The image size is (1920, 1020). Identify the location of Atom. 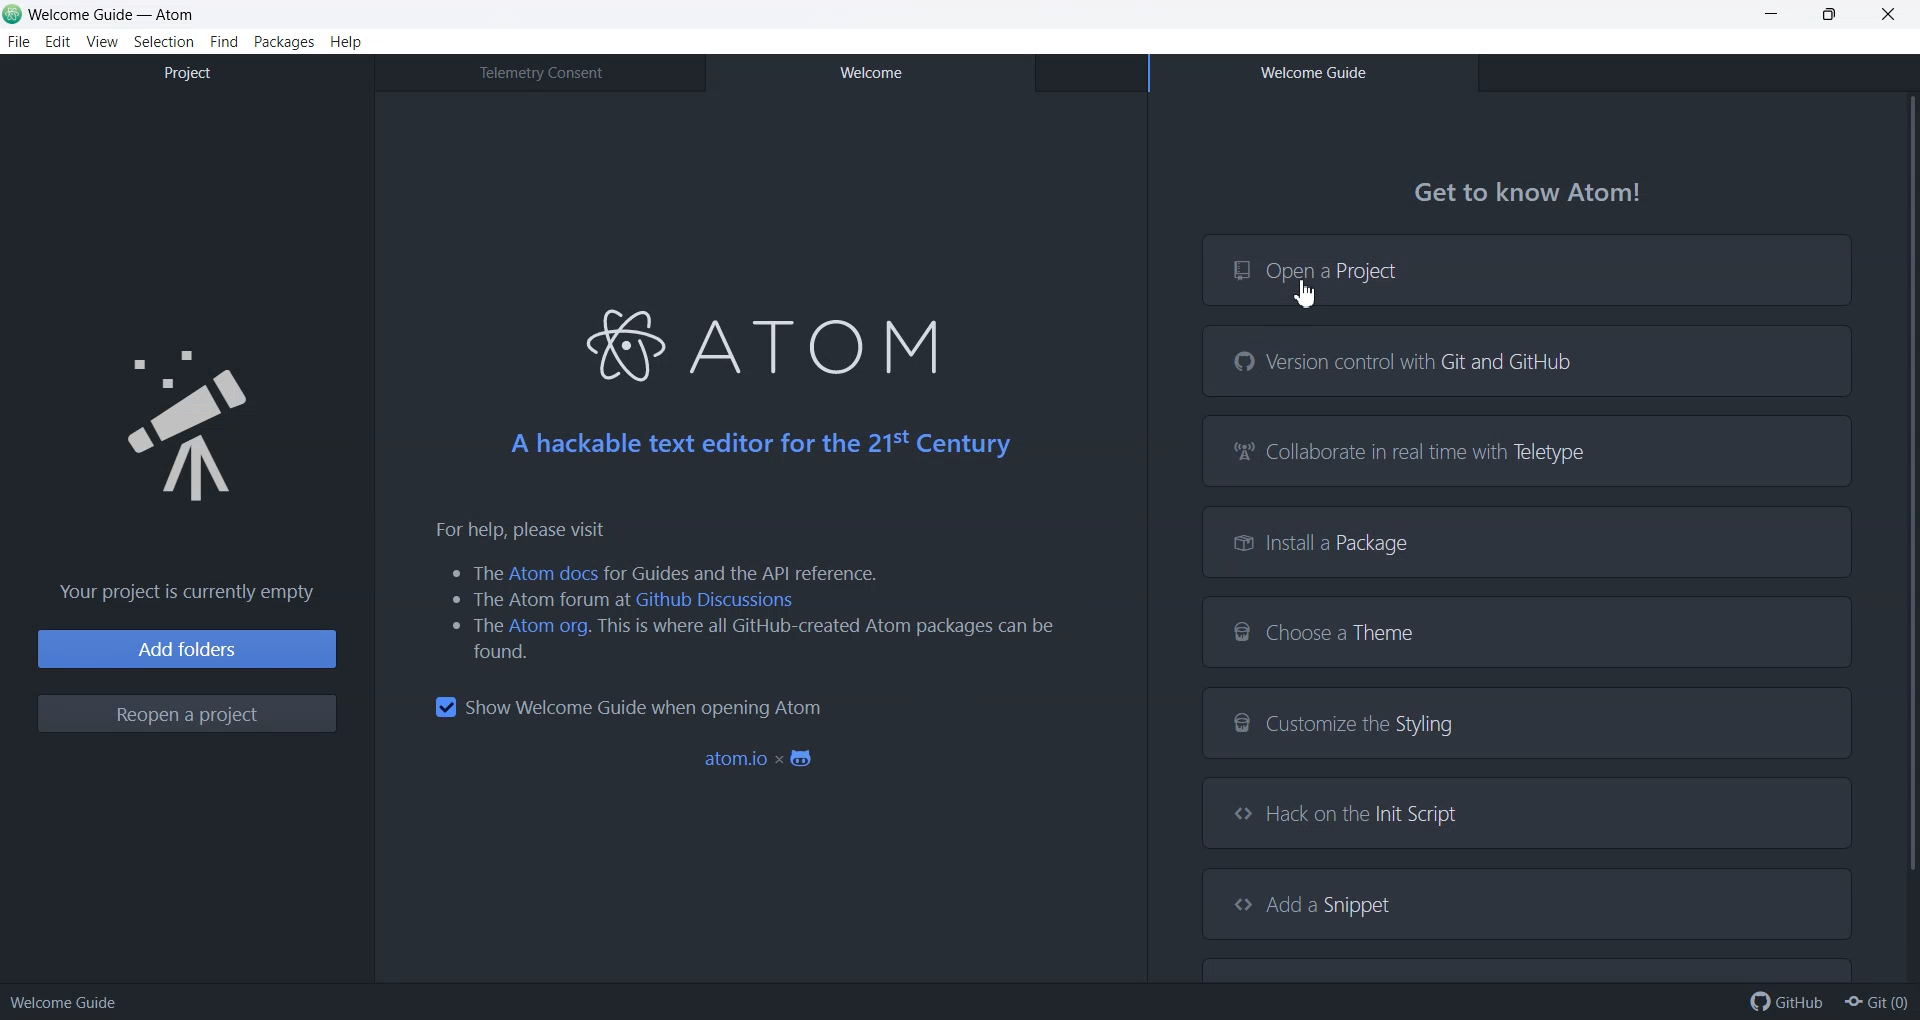
(753, 340).